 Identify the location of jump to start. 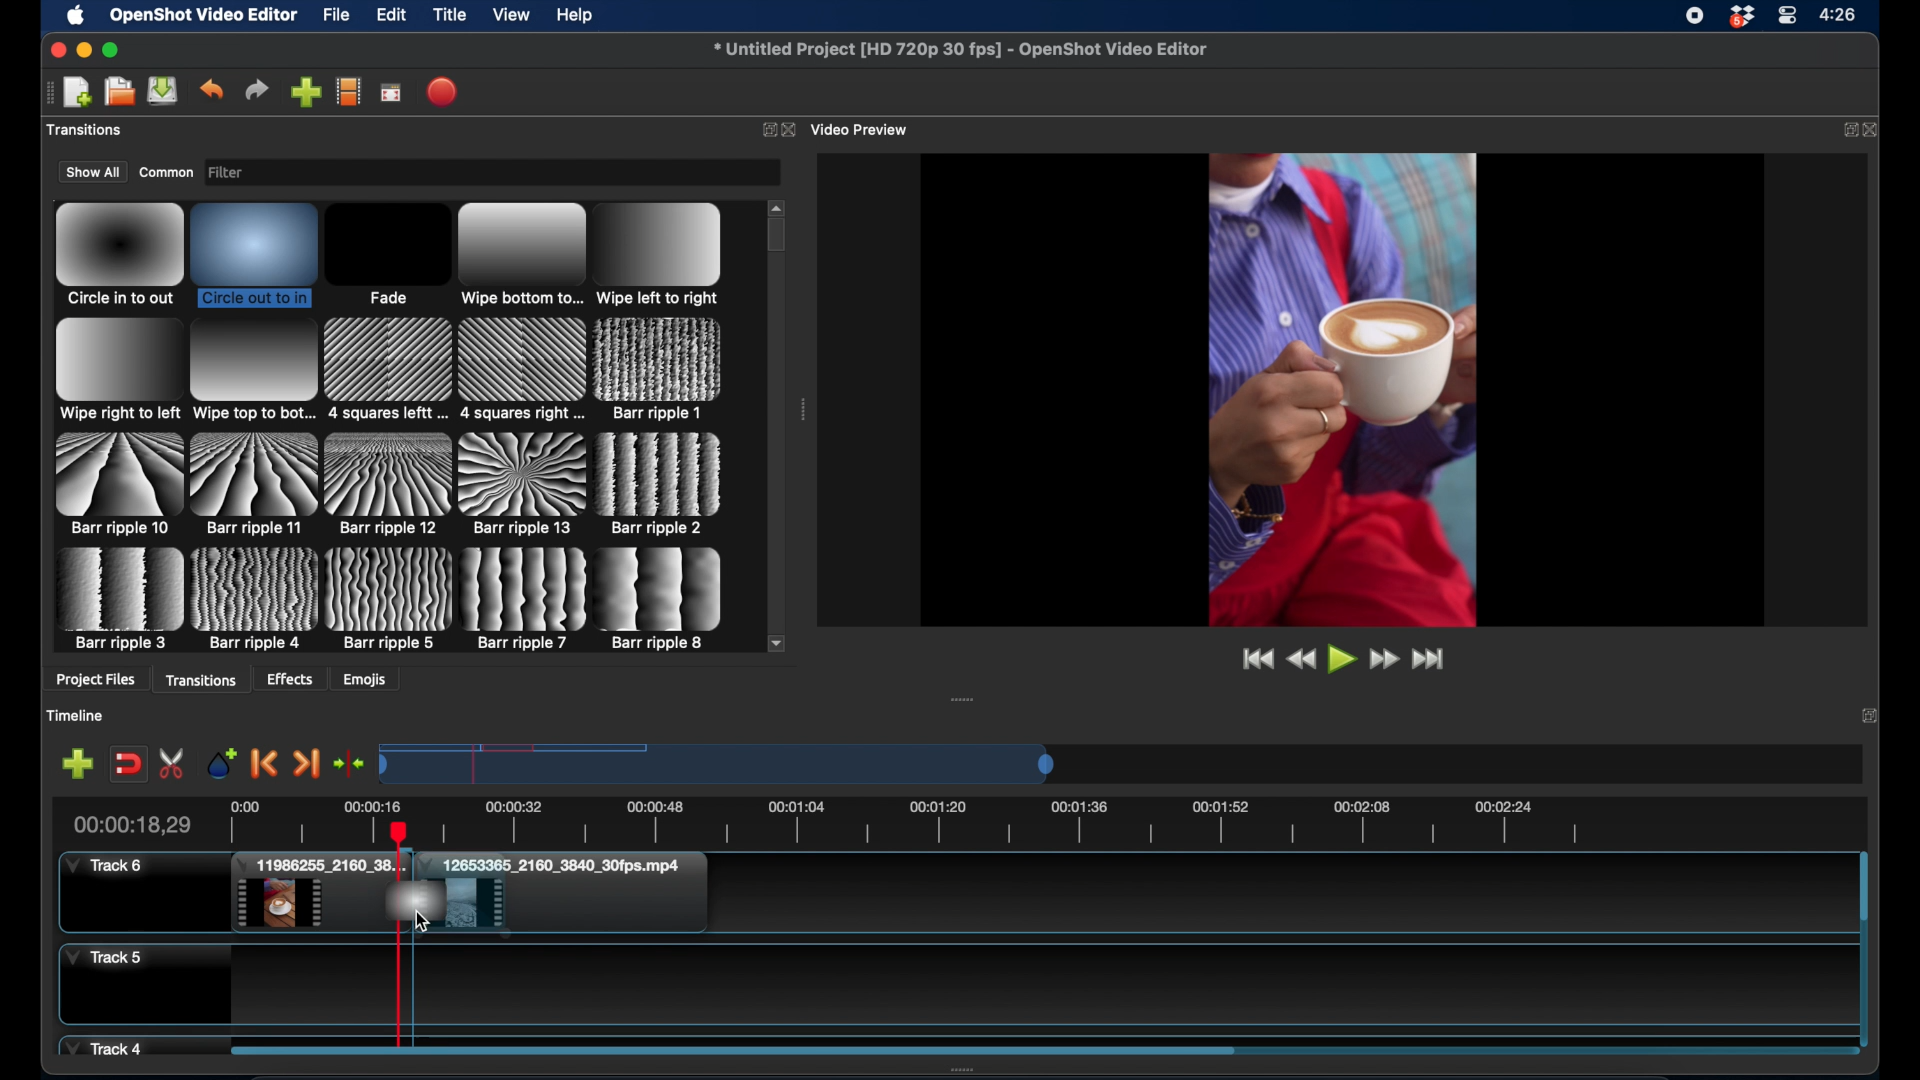
(1254, 658).